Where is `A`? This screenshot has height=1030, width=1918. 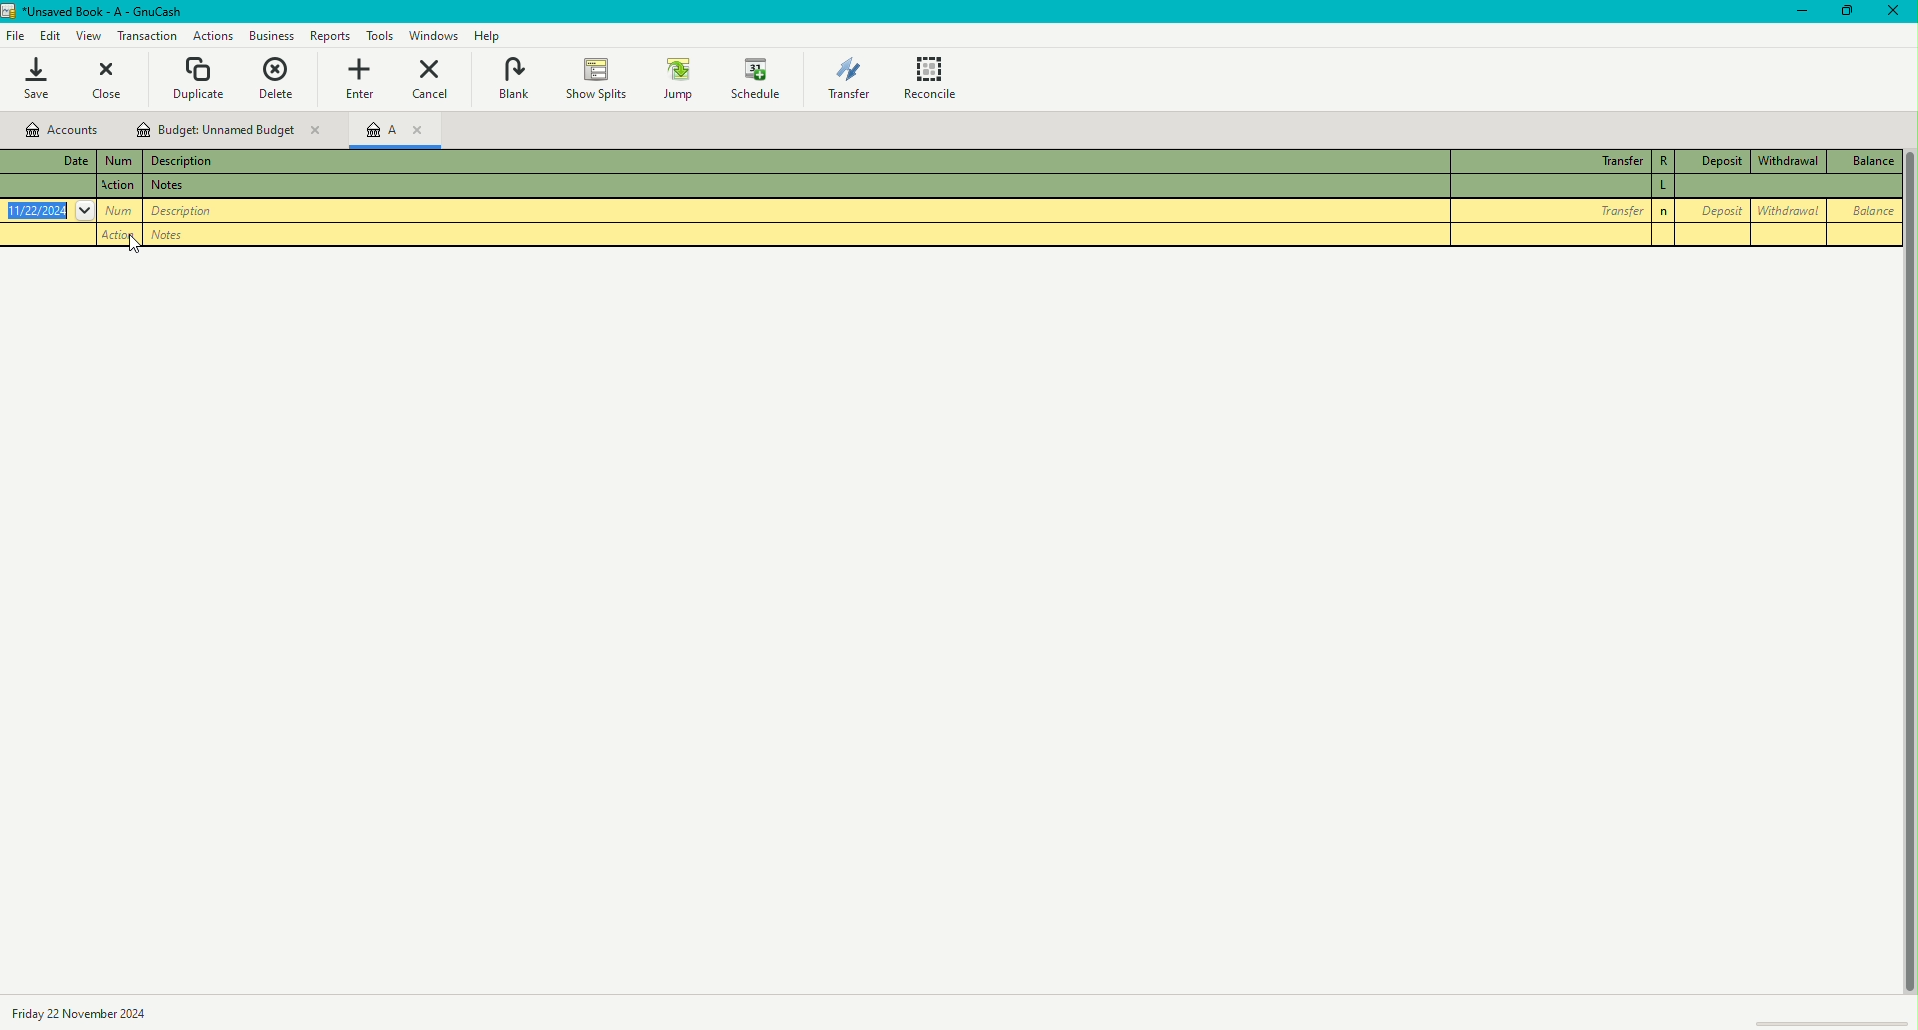 A is located at coordinates (403, 130).